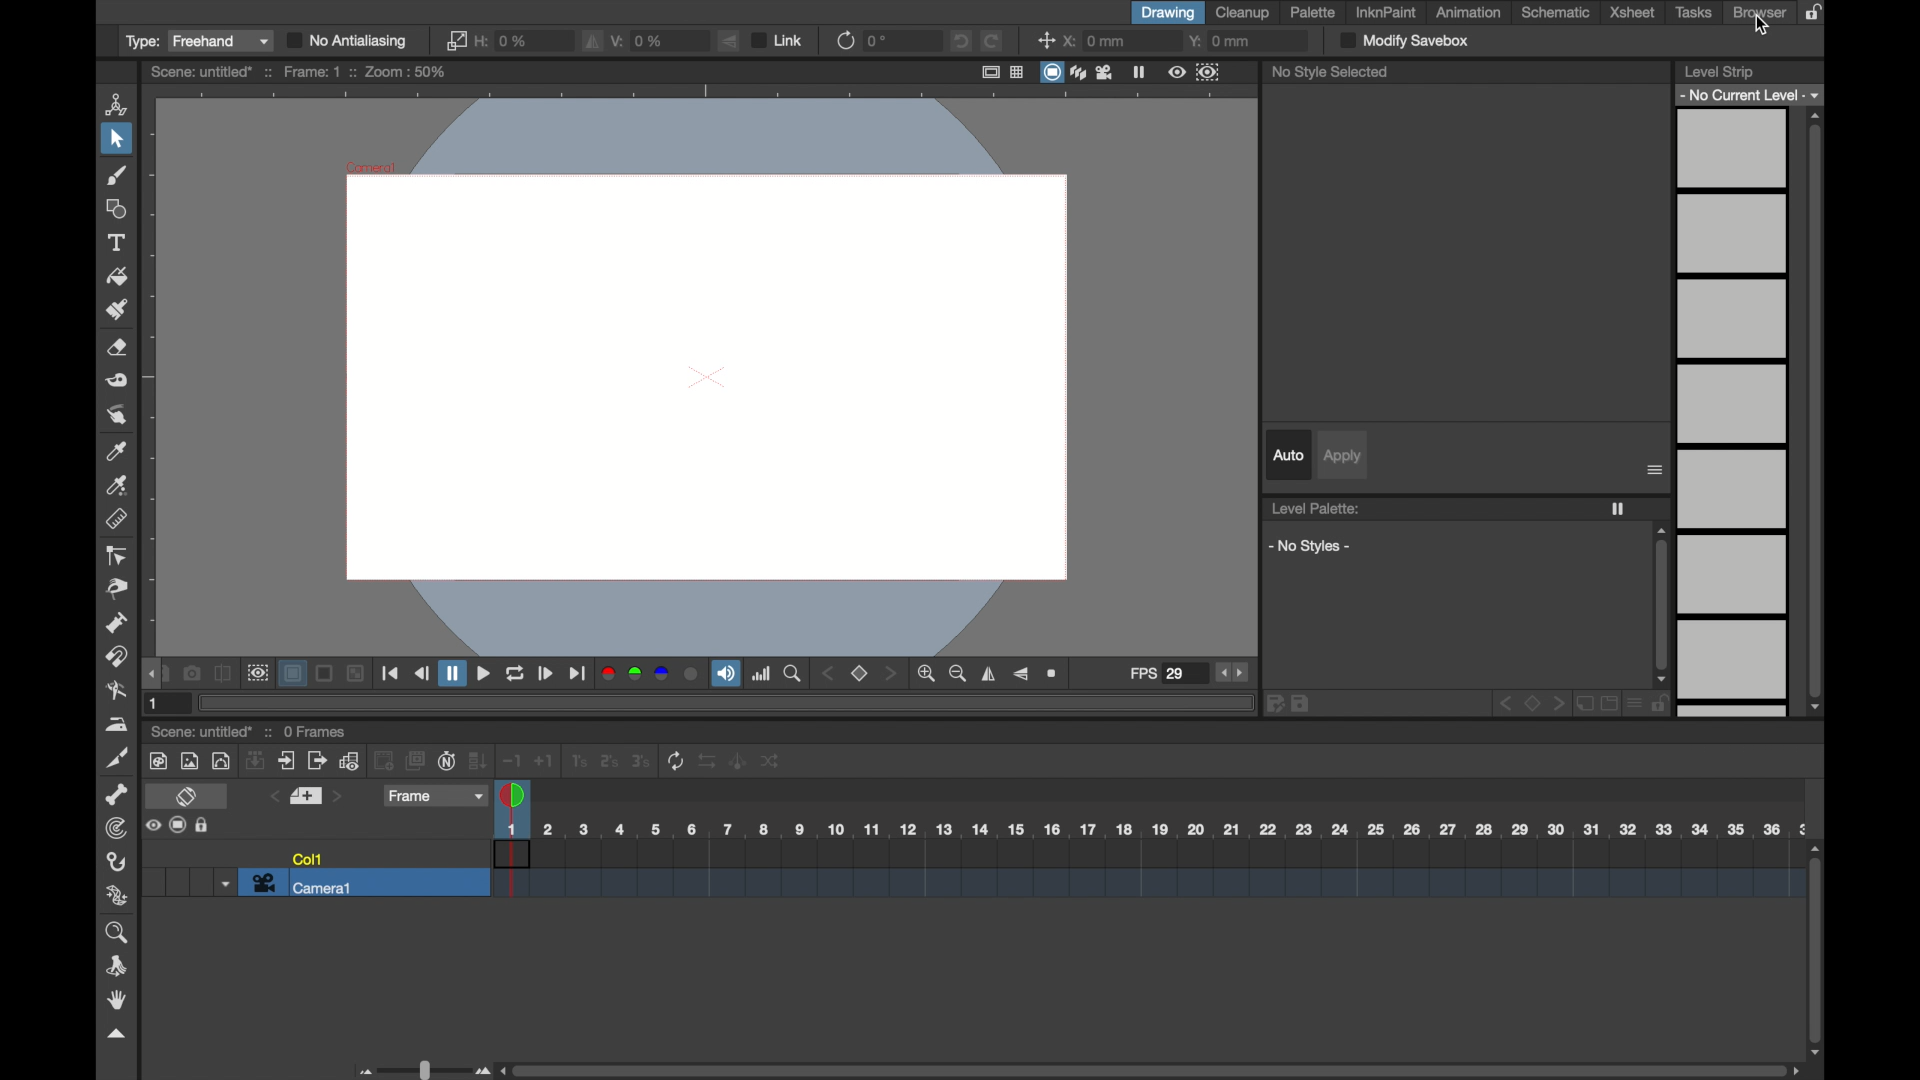 The height and width of the screenshot is (1080, 1920). Describe the element at coordinates (1151, 830) in the screenshot. I see `scene scale` at that location.